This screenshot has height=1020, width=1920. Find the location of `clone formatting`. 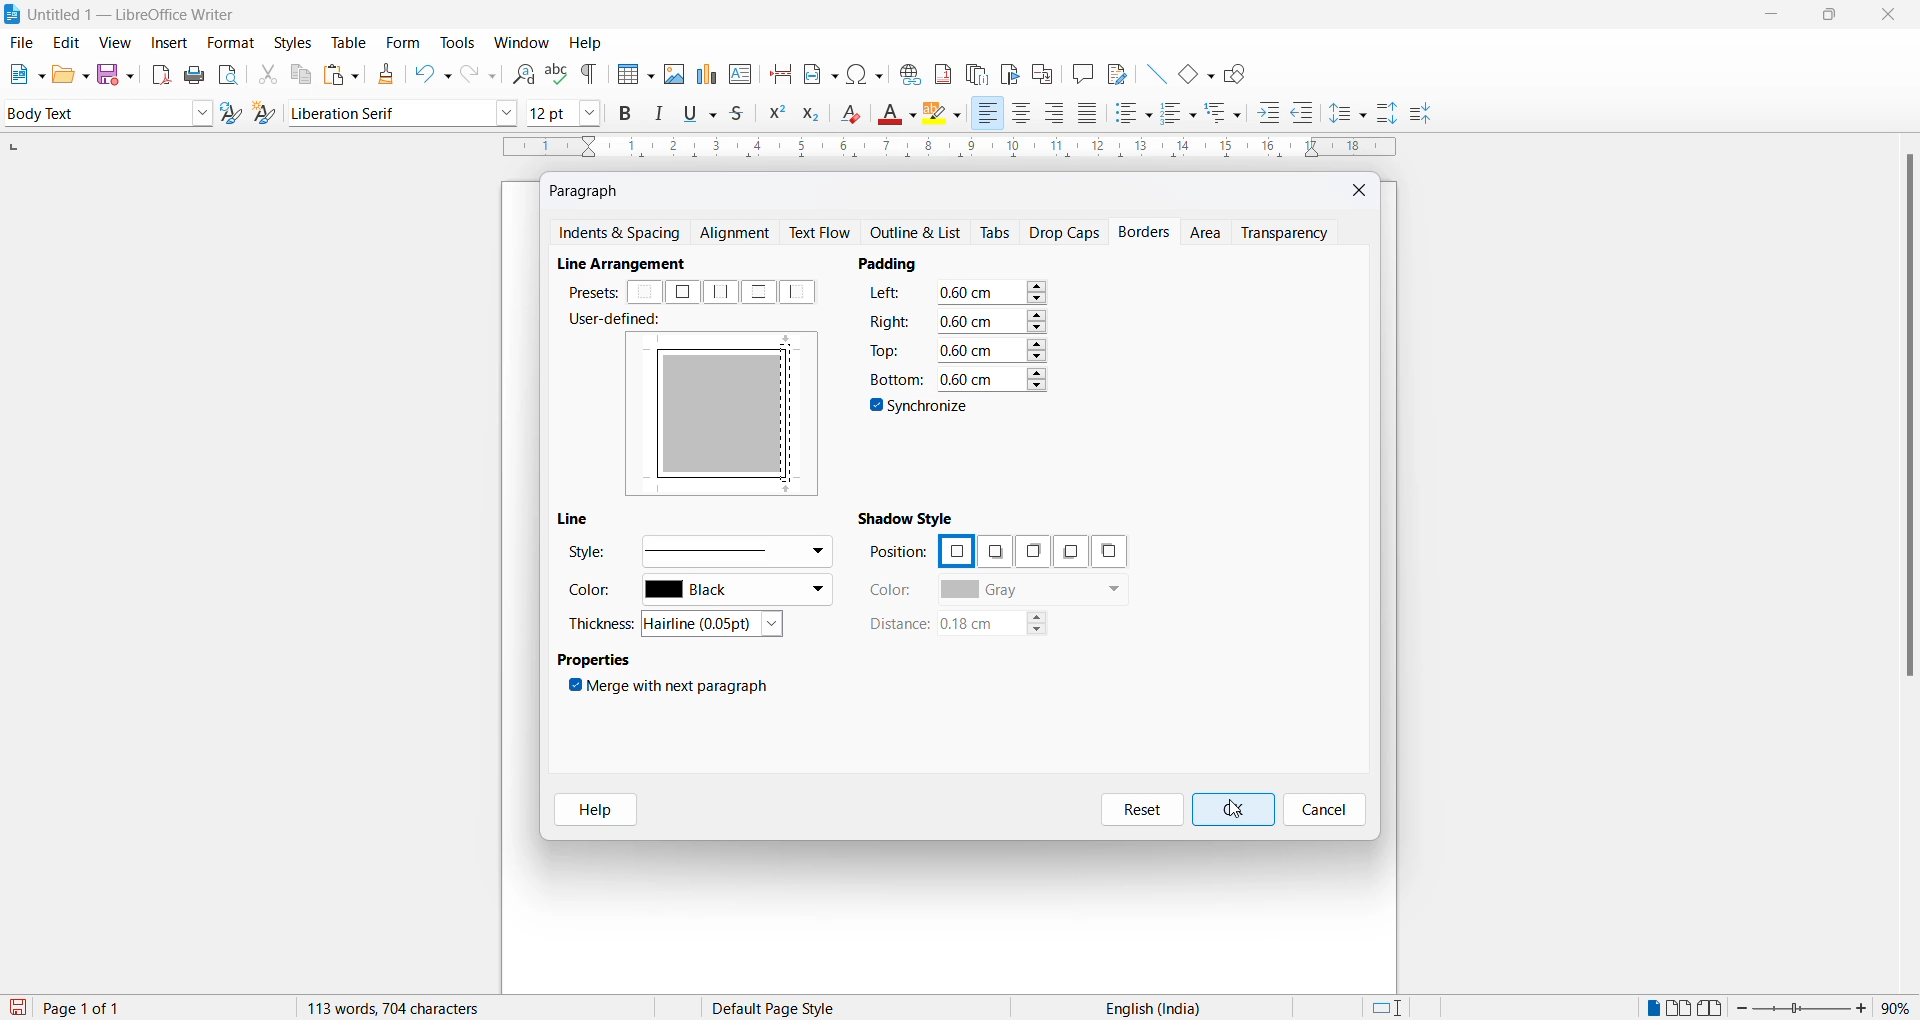

clone formatting is located at coordinates (382, 74).